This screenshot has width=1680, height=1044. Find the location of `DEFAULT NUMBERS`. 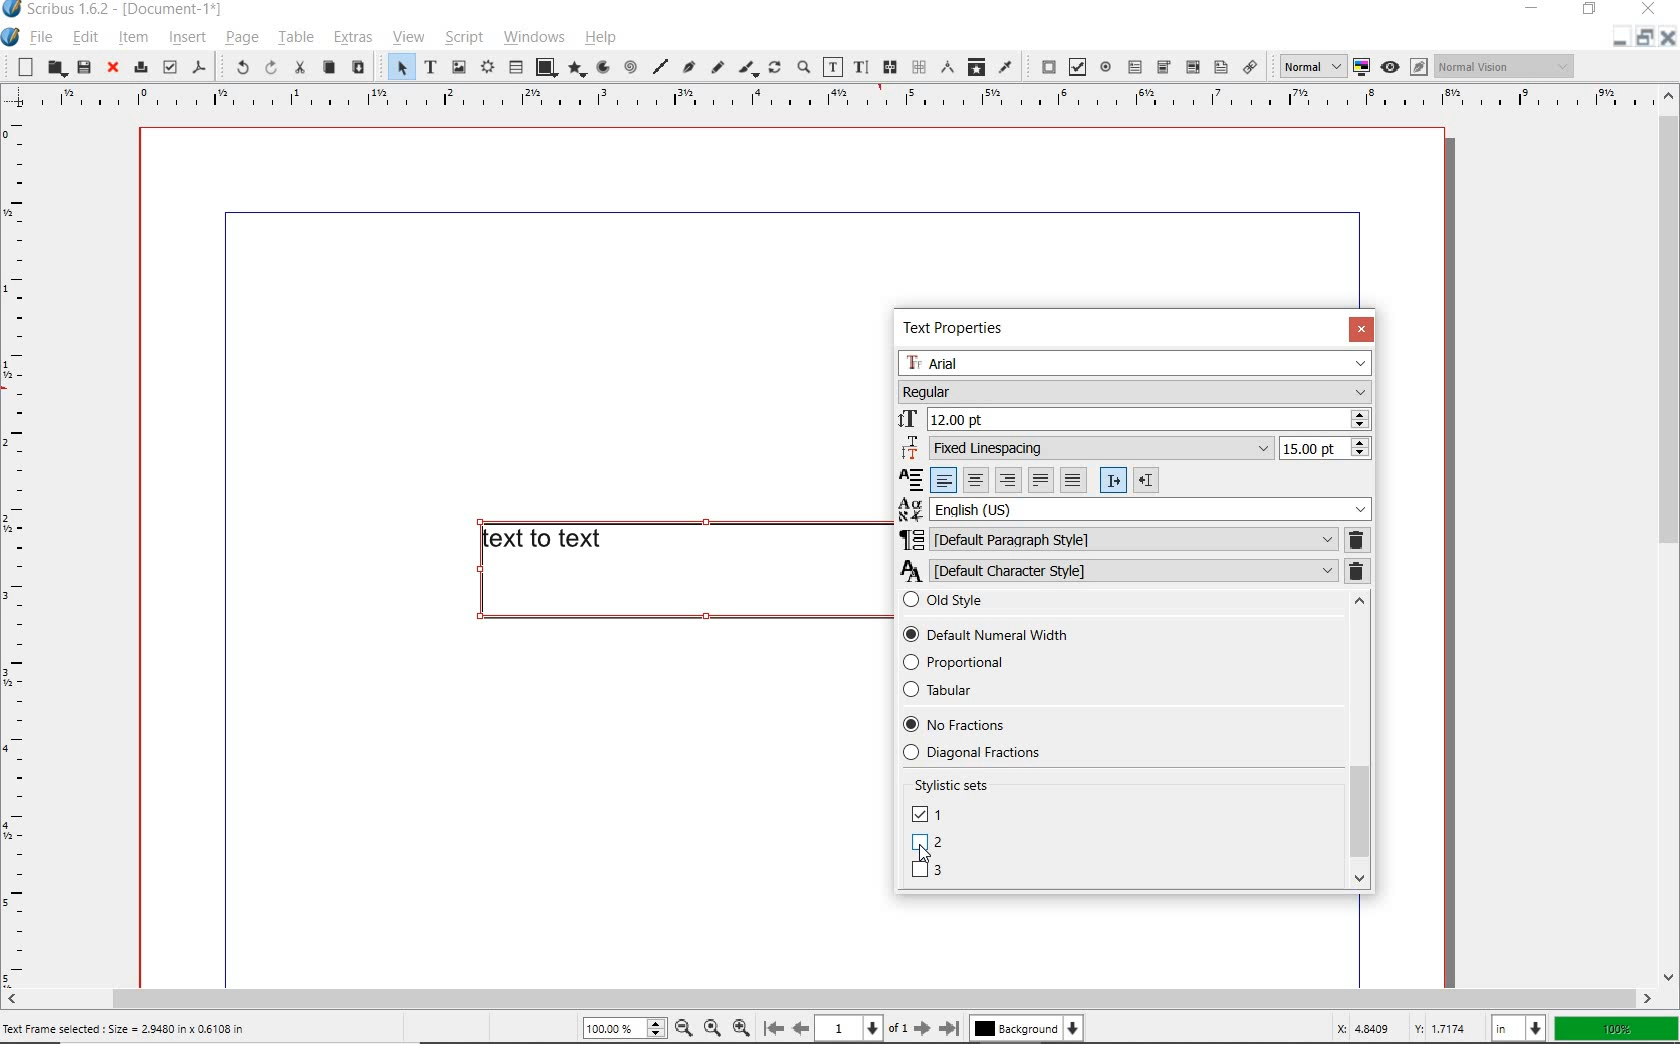

DEFAULT NUMBERS is located at coordinates (924, 841).